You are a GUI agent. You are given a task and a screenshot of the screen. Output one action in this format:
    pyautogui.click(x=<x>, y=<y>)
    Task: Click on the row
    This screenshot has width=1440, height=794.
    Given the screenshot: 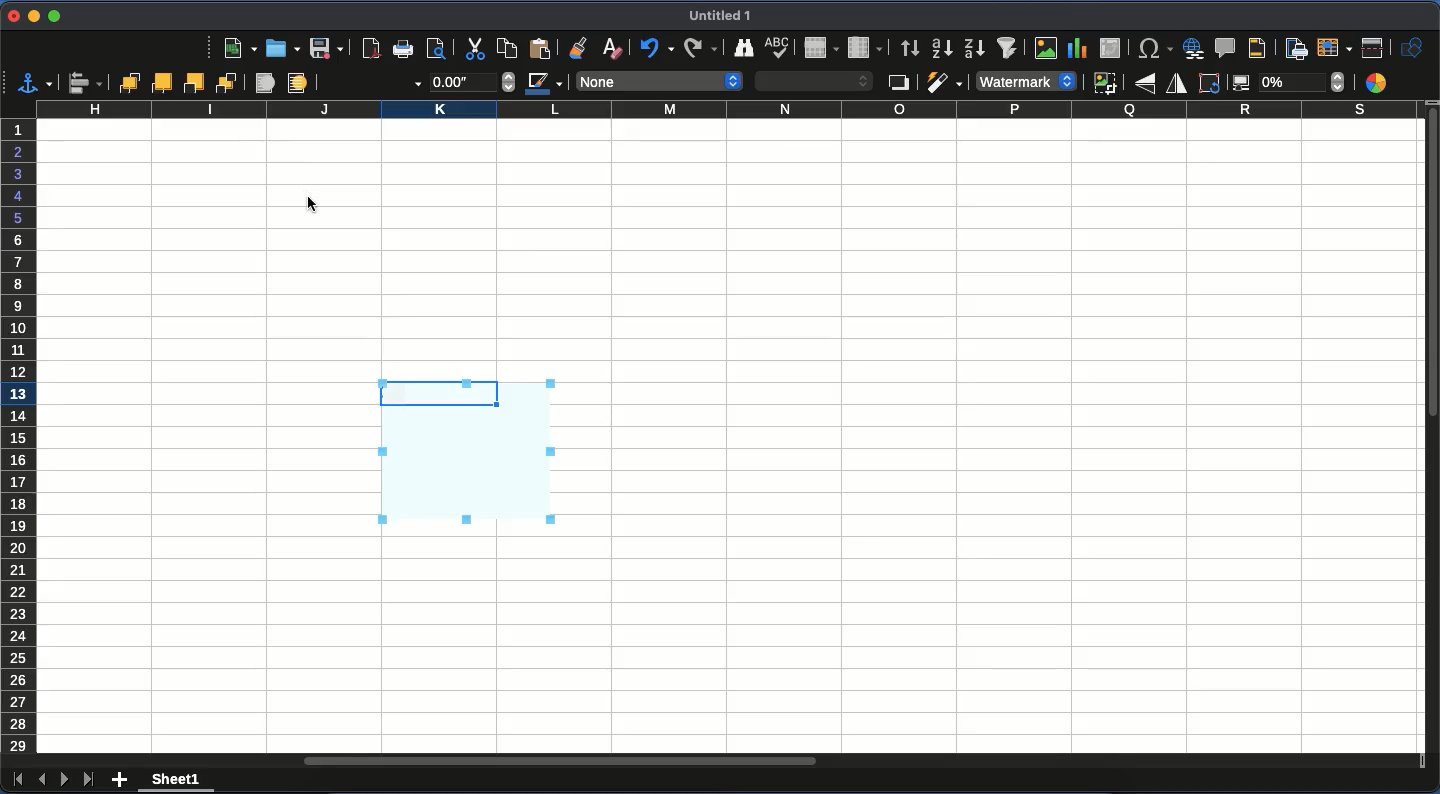 What is the action you would take?
    pyautogui.click(x=821, y=49)
    